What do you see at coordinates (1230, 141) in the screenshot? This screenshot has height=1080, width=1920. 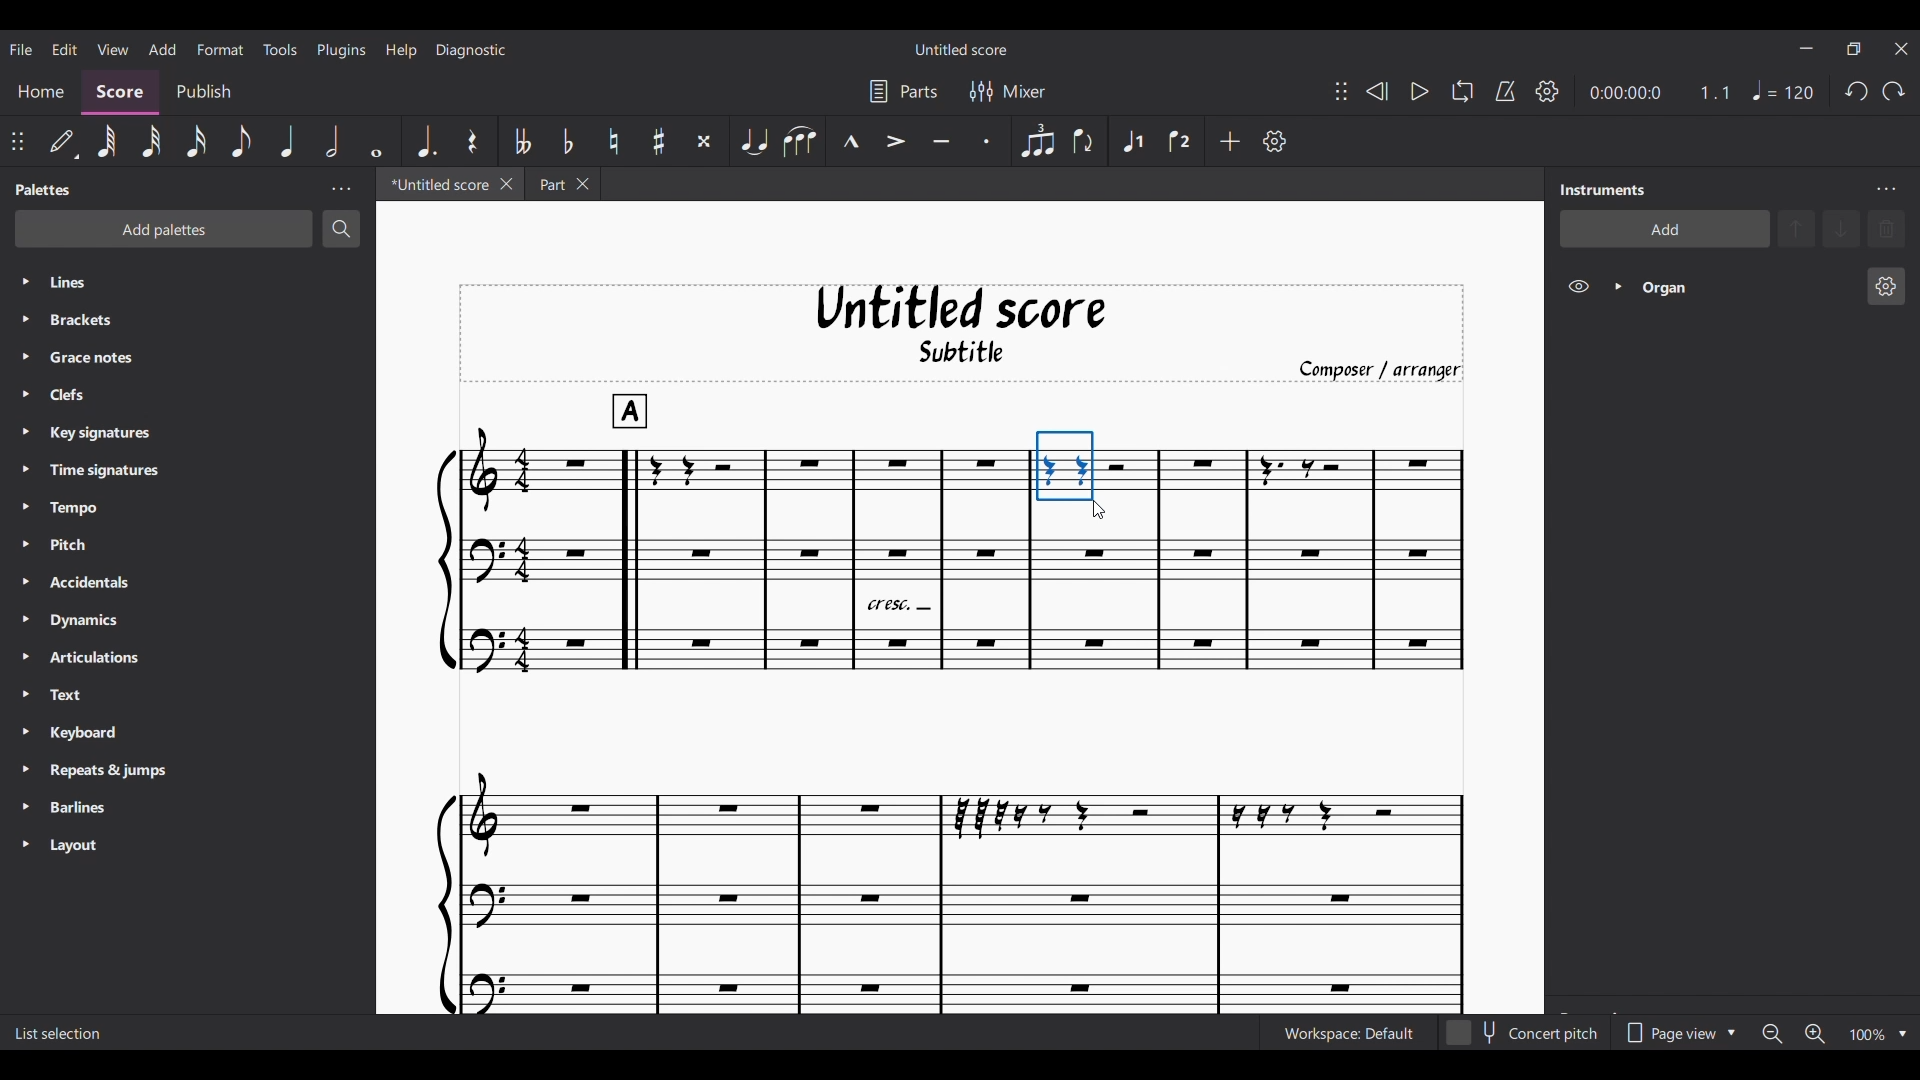 I see `Add` at bounding box center [1230, 141].